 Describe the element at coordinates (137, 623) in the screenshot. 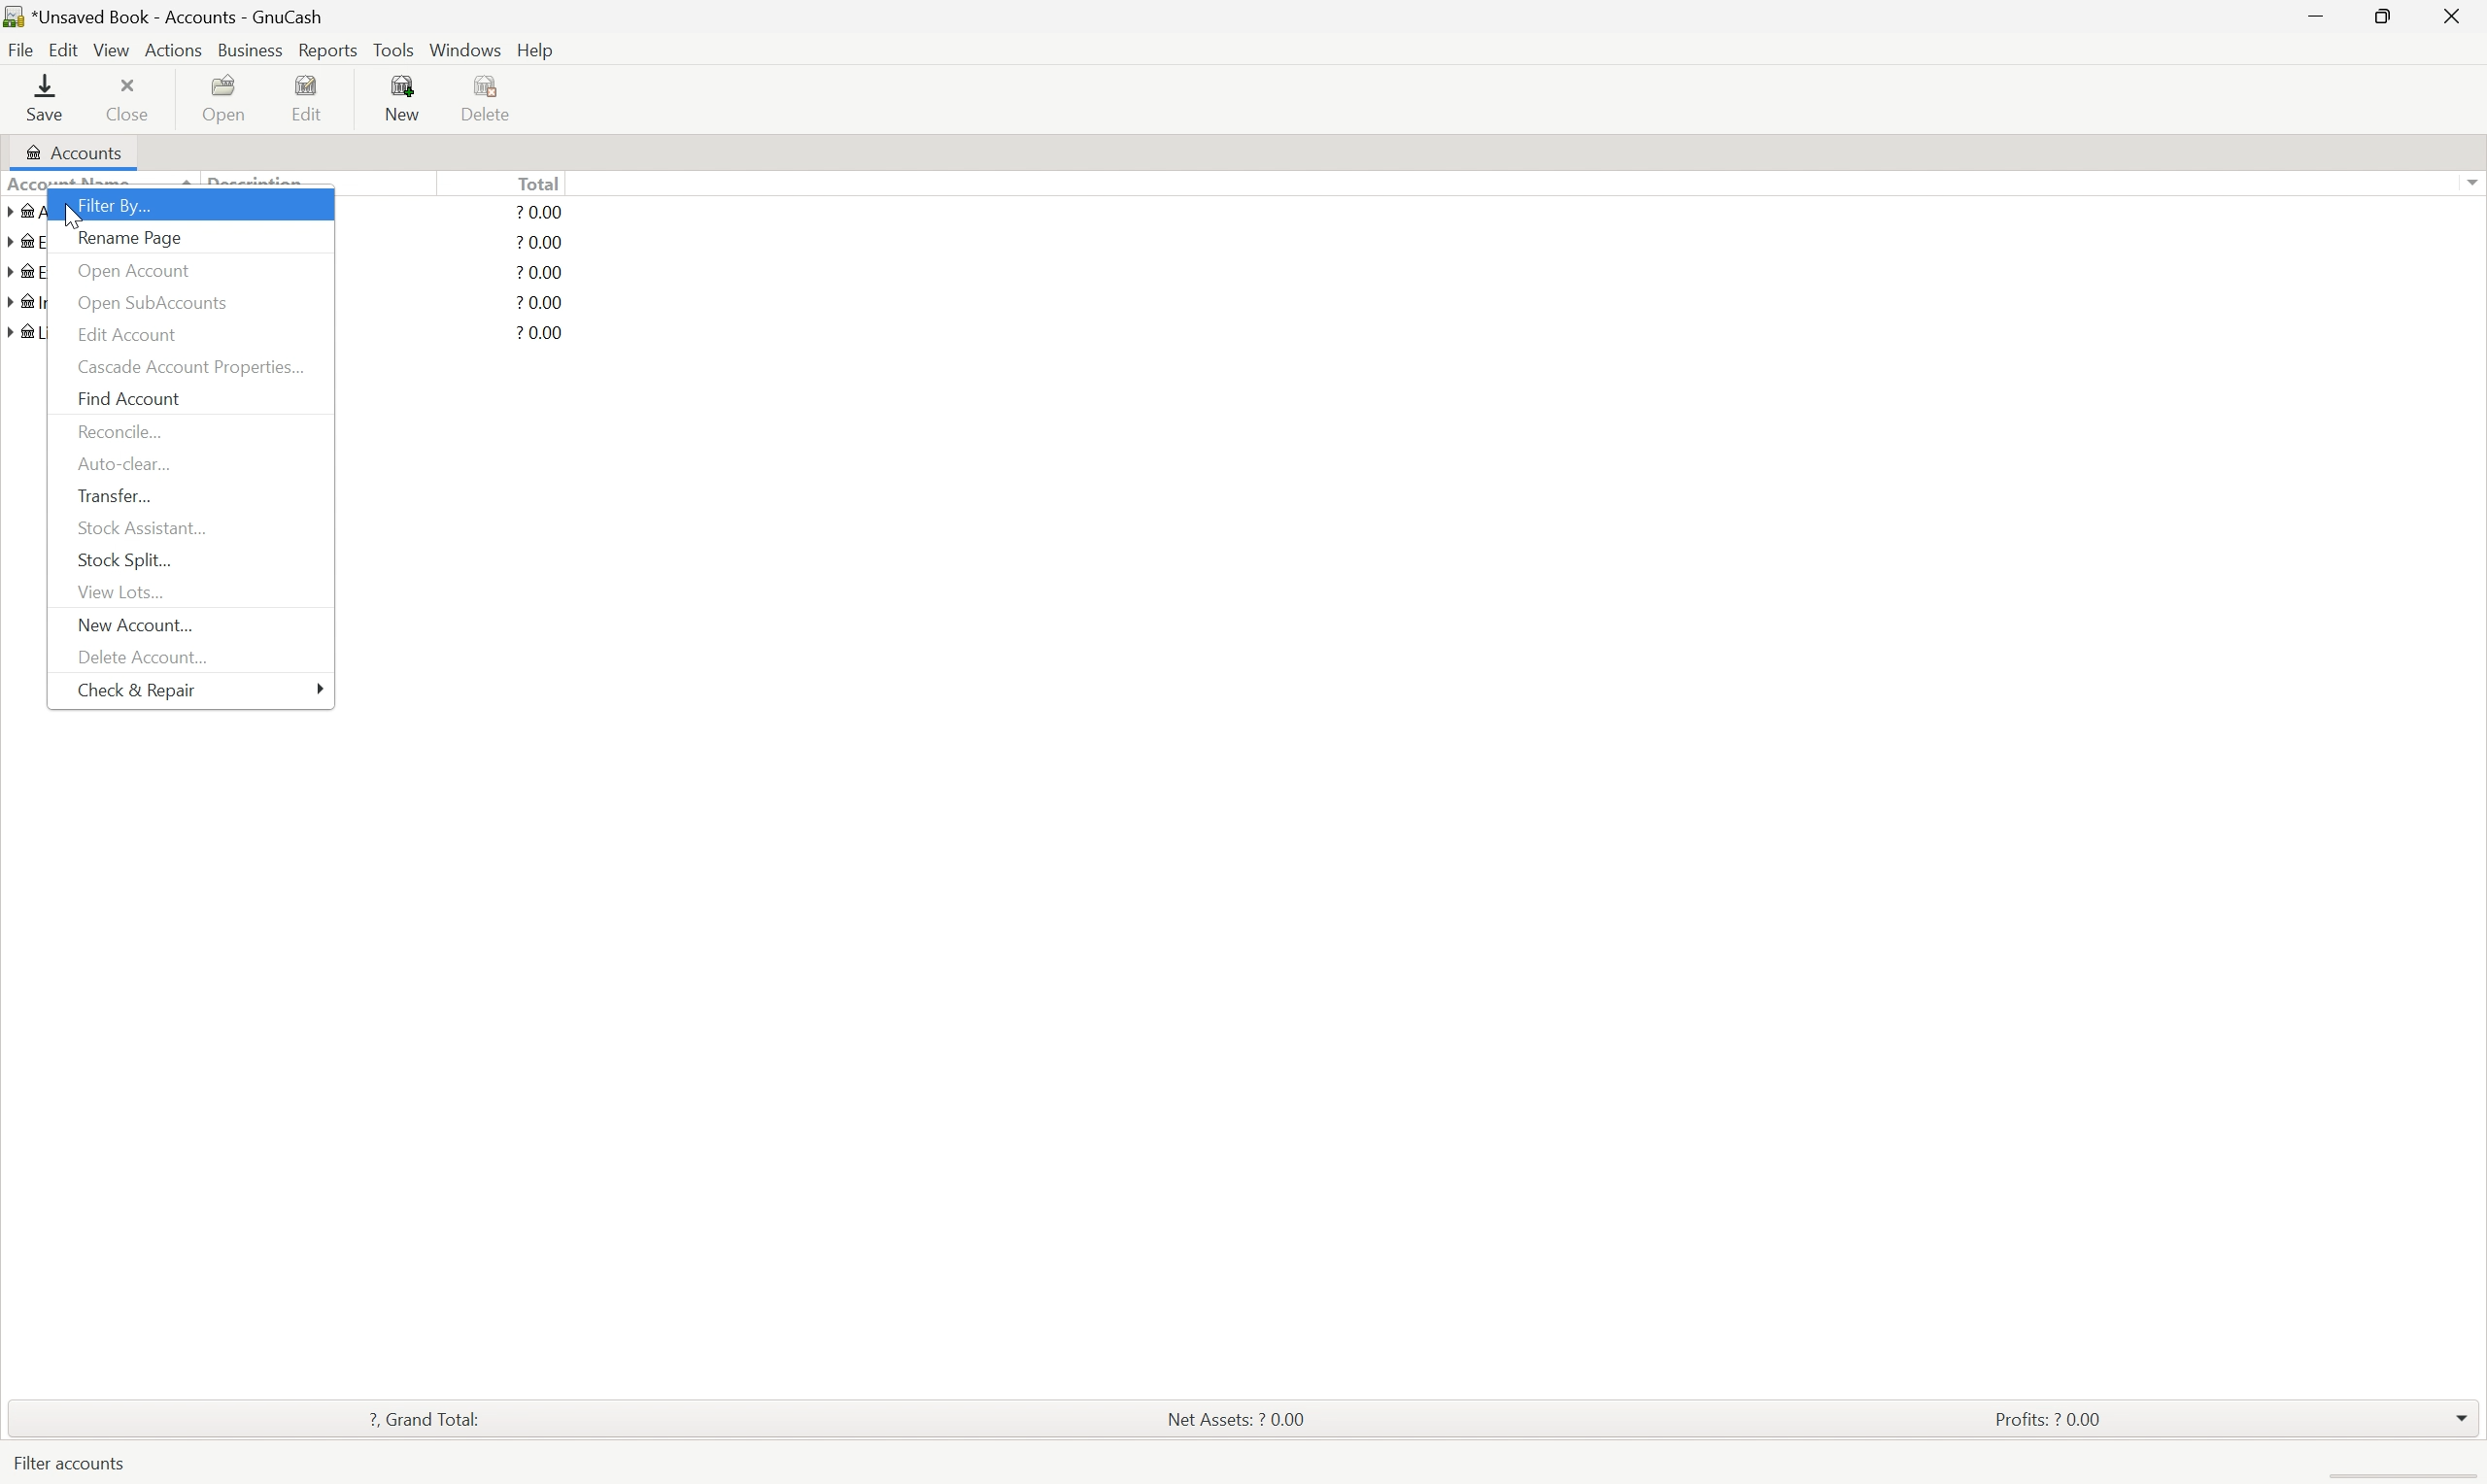

I see `New Account` at that location.